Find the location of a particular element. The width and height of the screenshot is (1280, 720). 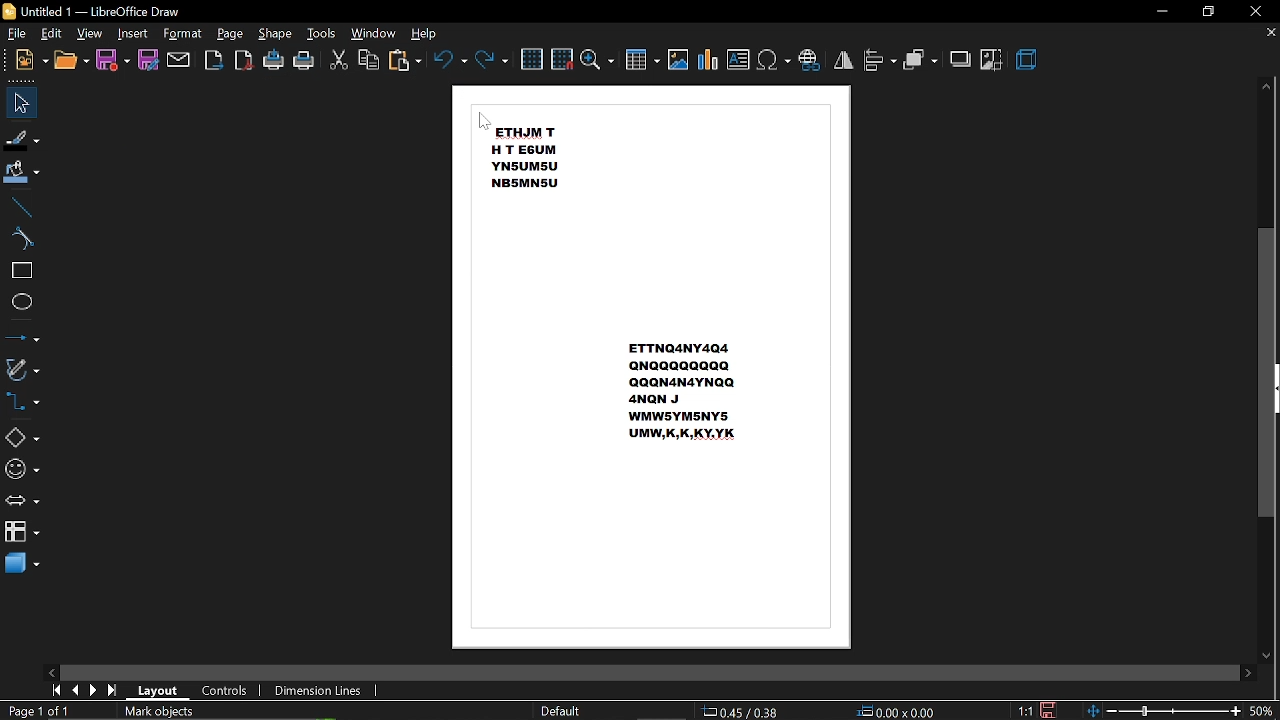

3d shapes is located at coordinates (22, 565).